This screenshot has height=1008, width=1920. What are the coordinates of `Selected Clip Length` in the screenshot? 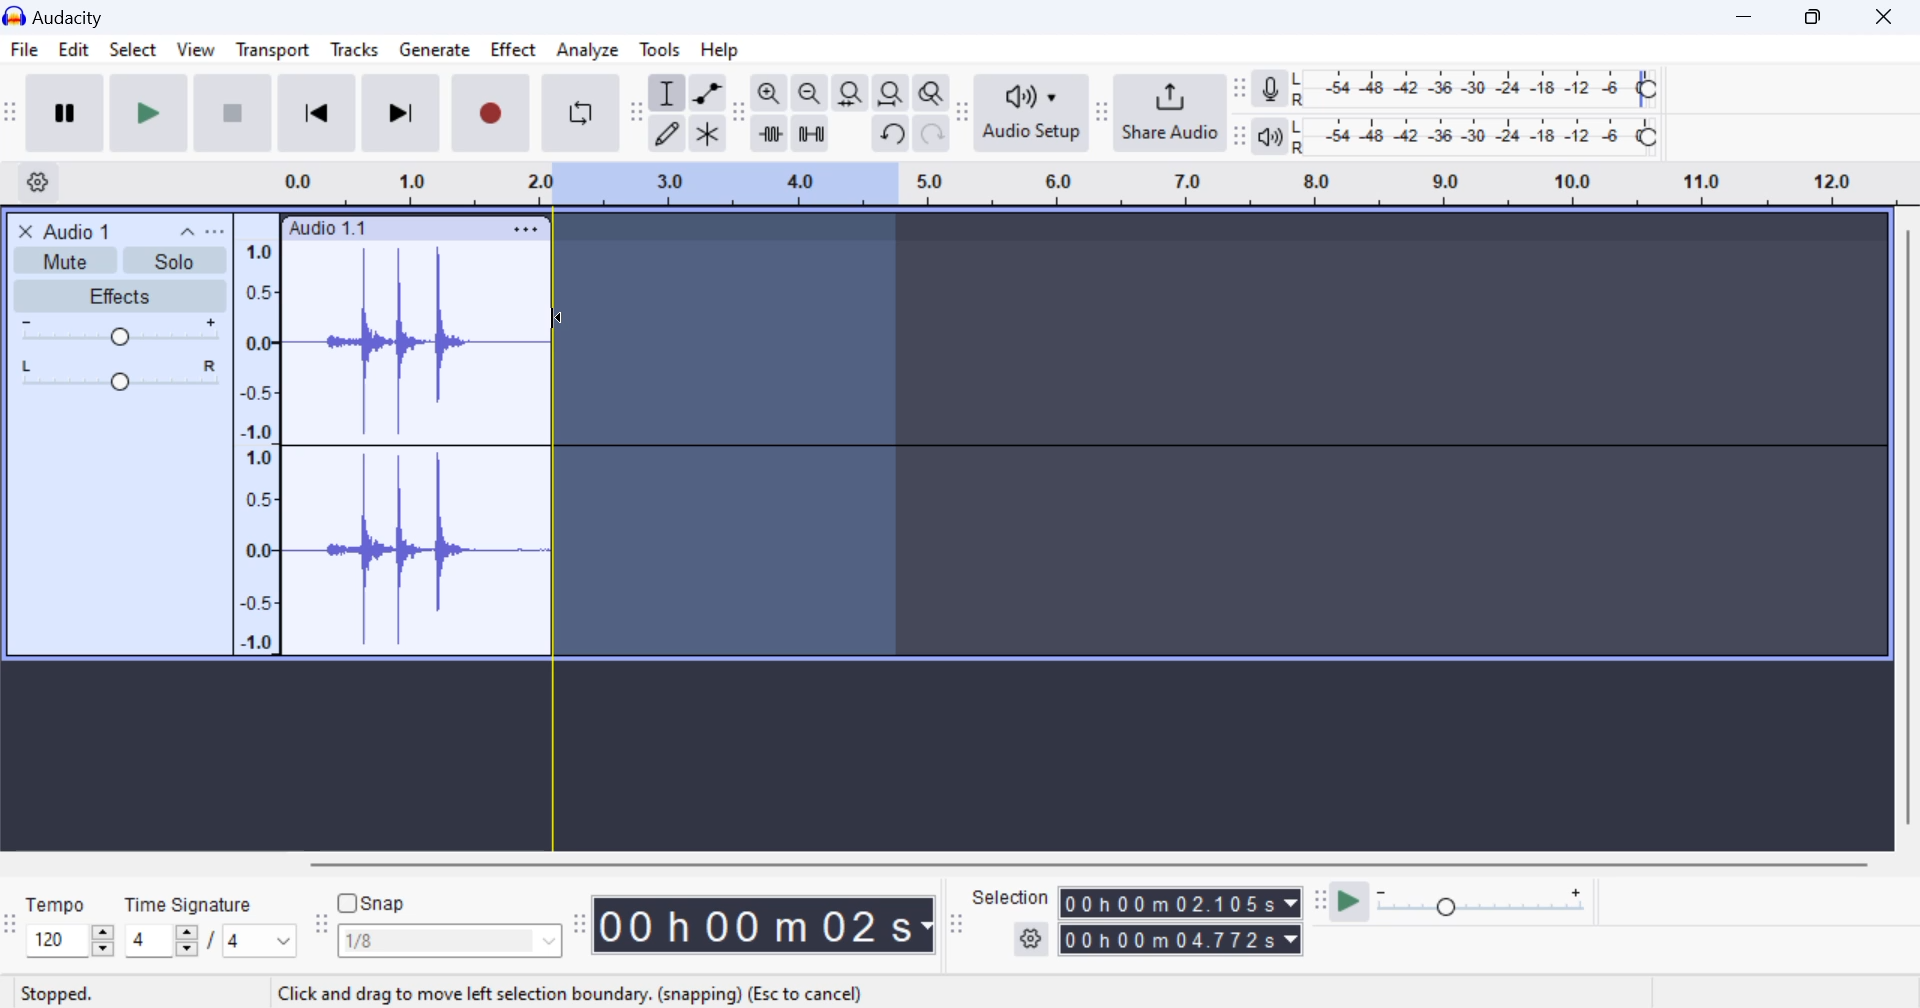 It's located at (1184, 924).